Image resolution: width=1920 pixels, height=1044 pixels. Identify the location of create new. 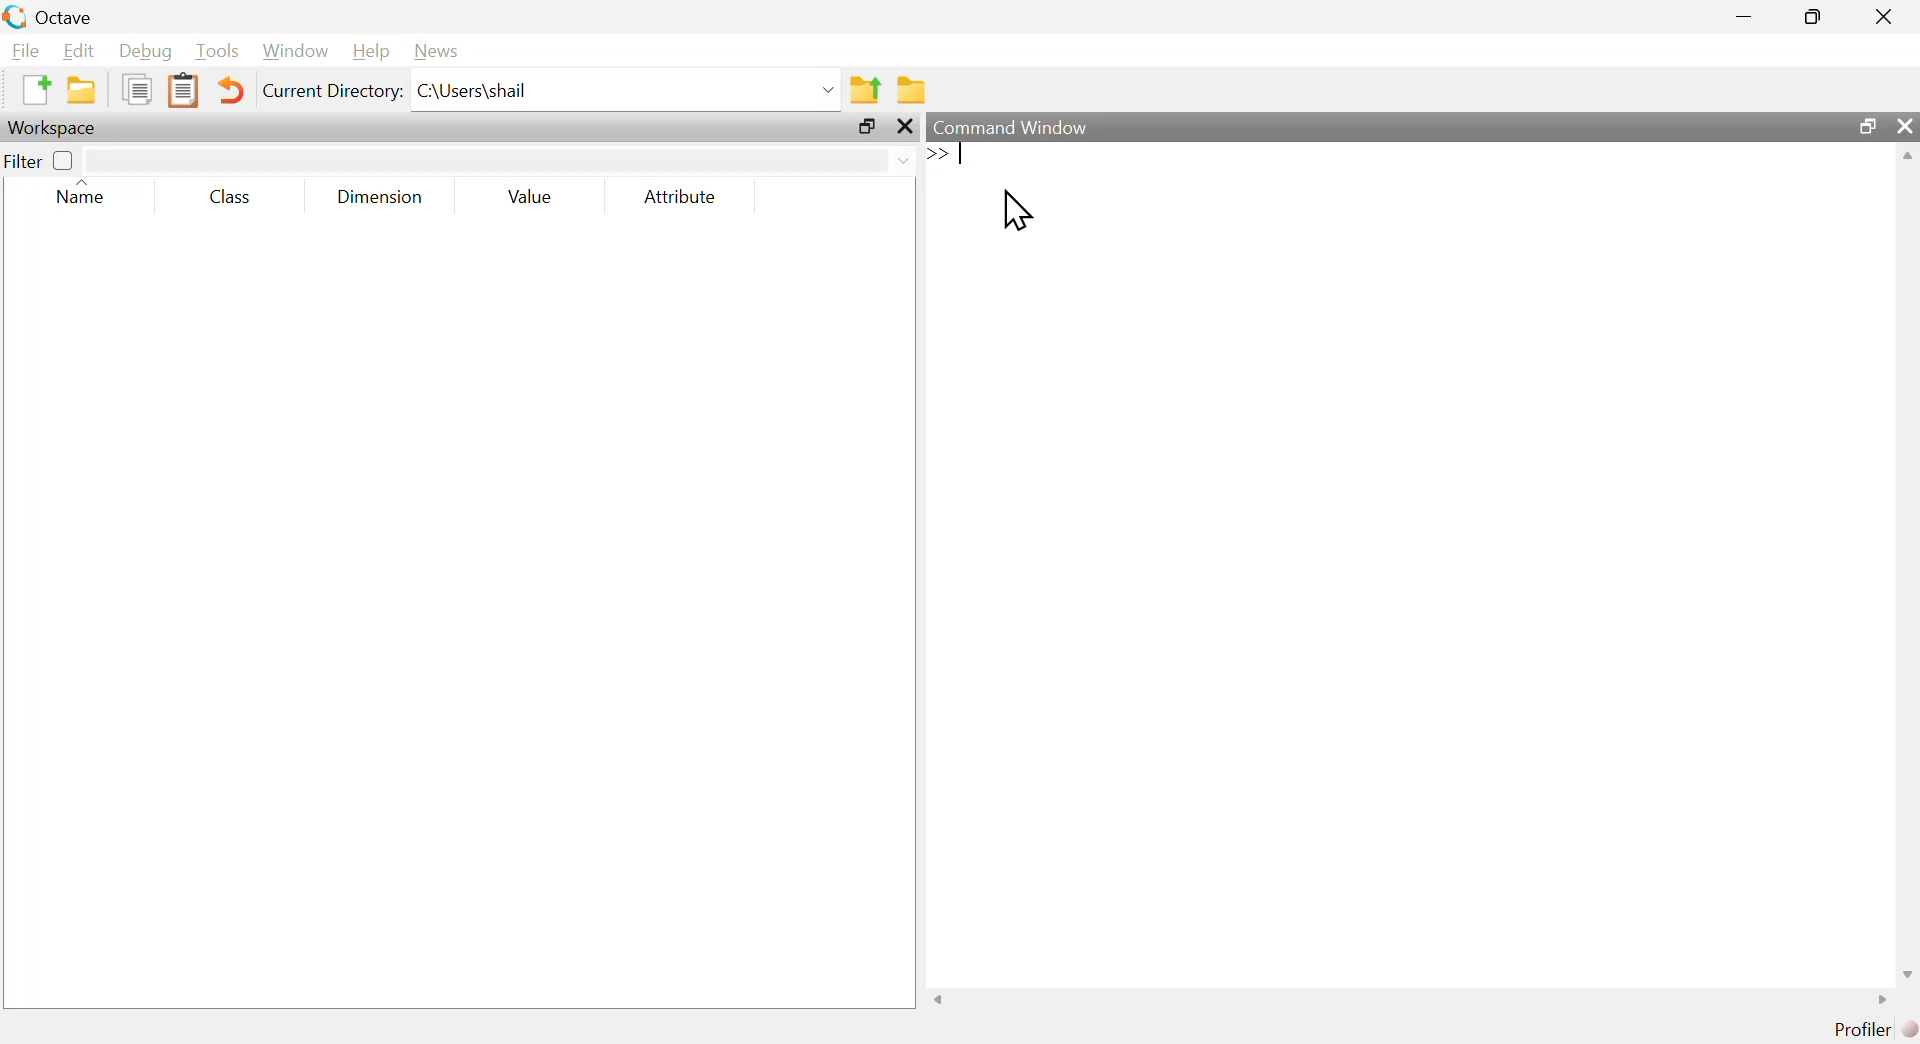
(33, 91).